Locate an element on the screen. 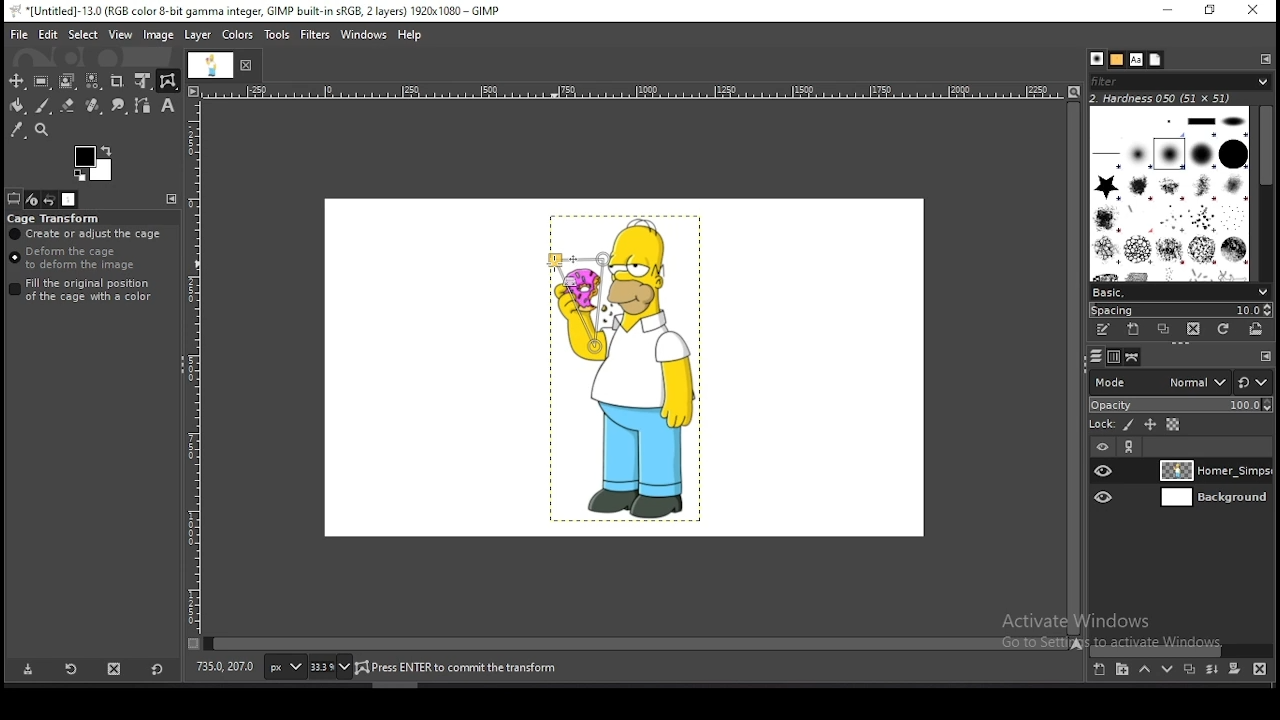 This screenshot has width=1280, height=720. close window is located at coordinates (1252, 12).